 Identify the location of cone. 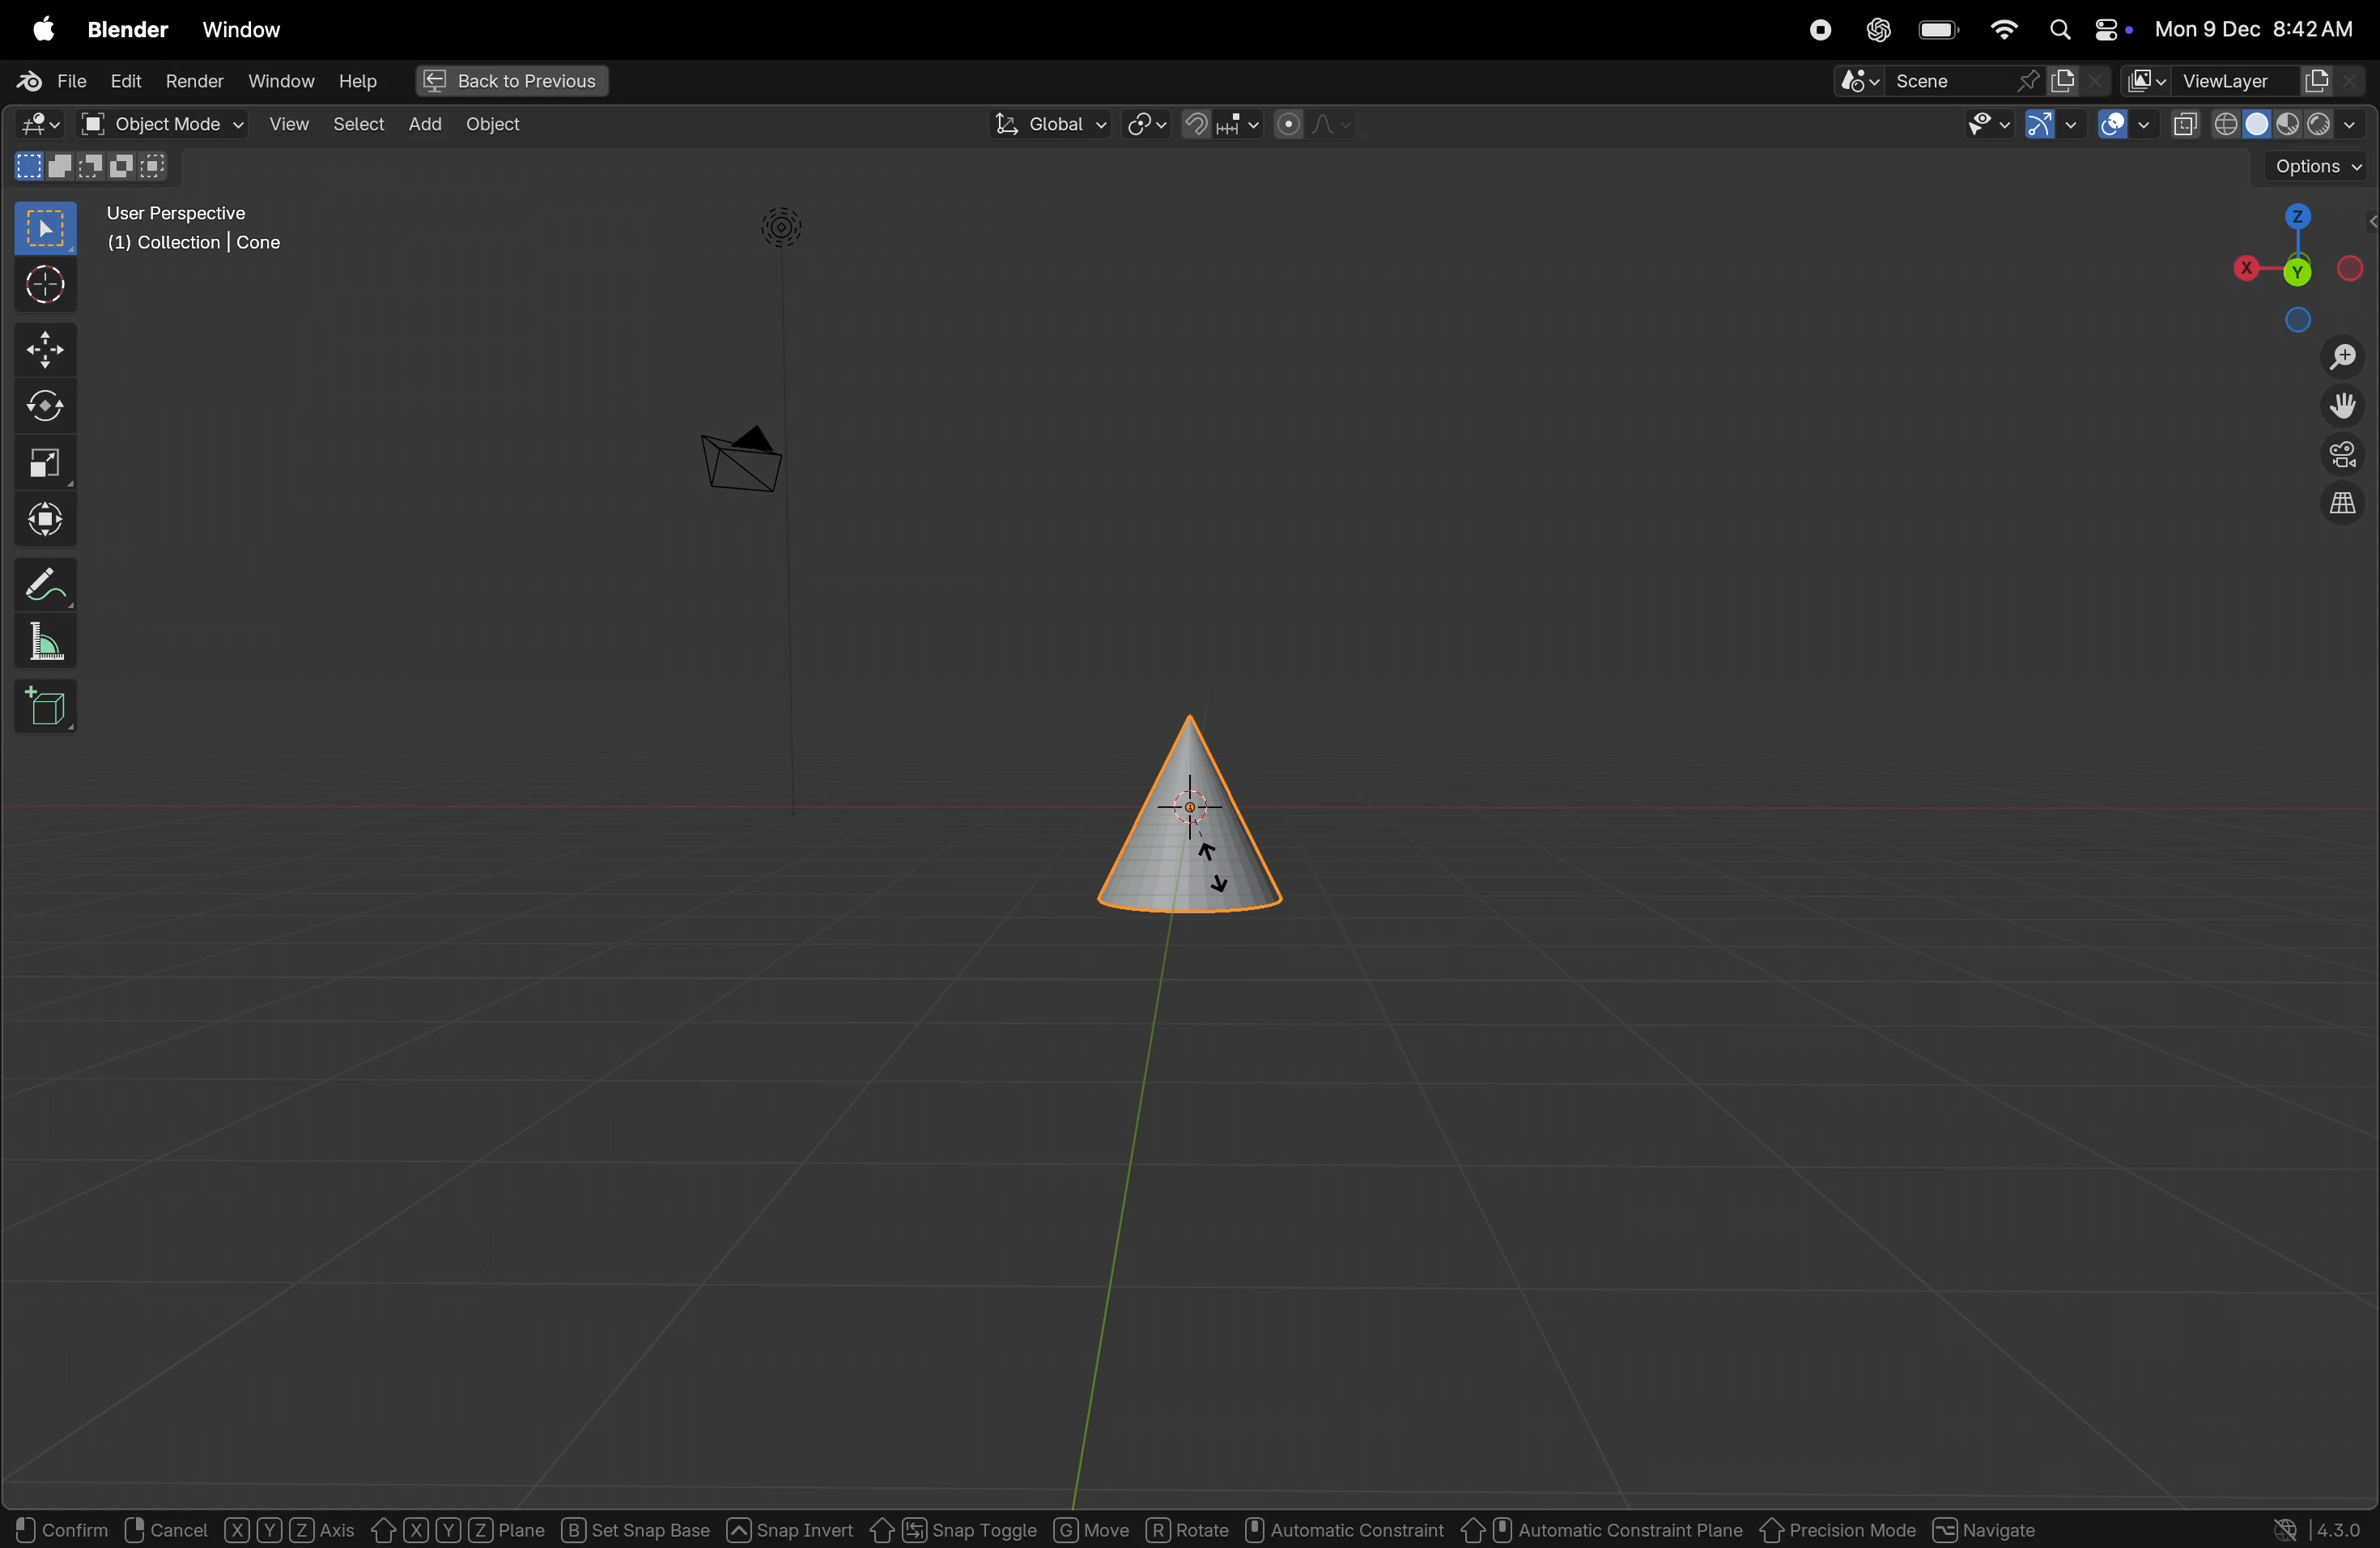
(1180, 806).